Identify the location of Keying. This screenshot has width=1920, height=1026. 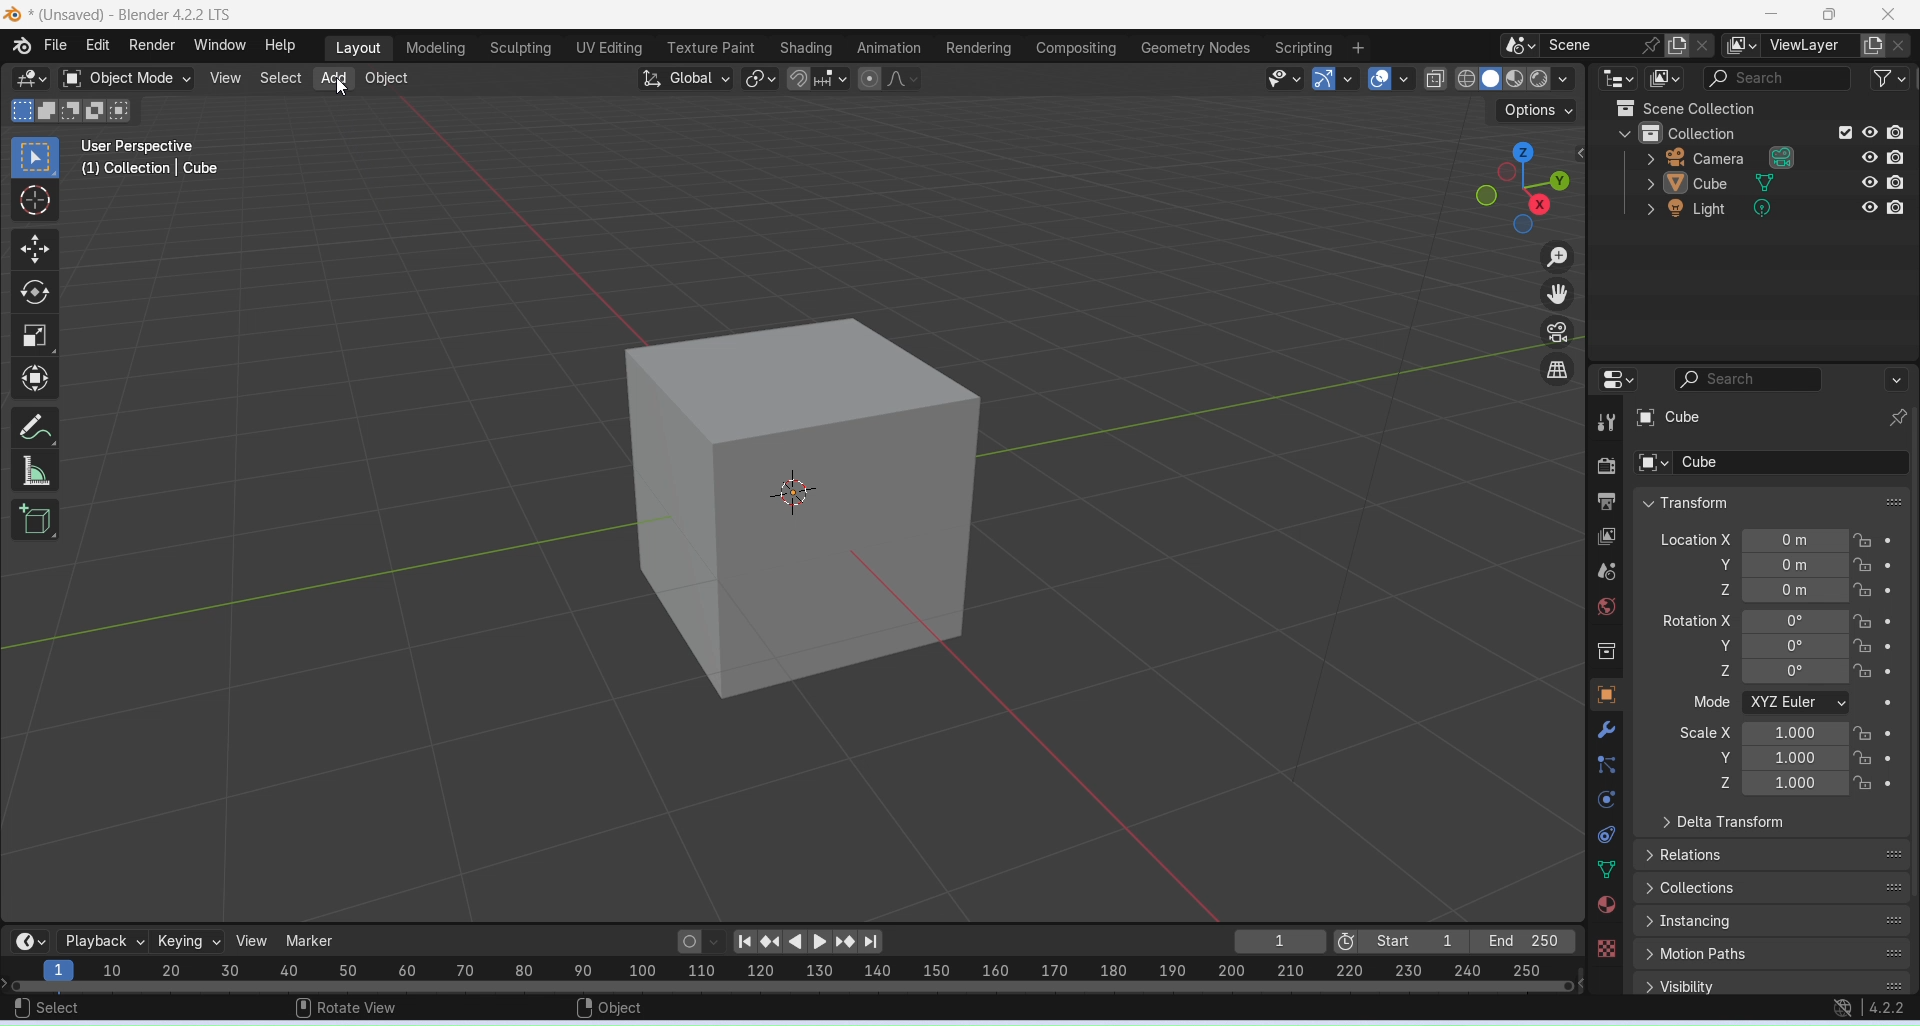
(186, 940).